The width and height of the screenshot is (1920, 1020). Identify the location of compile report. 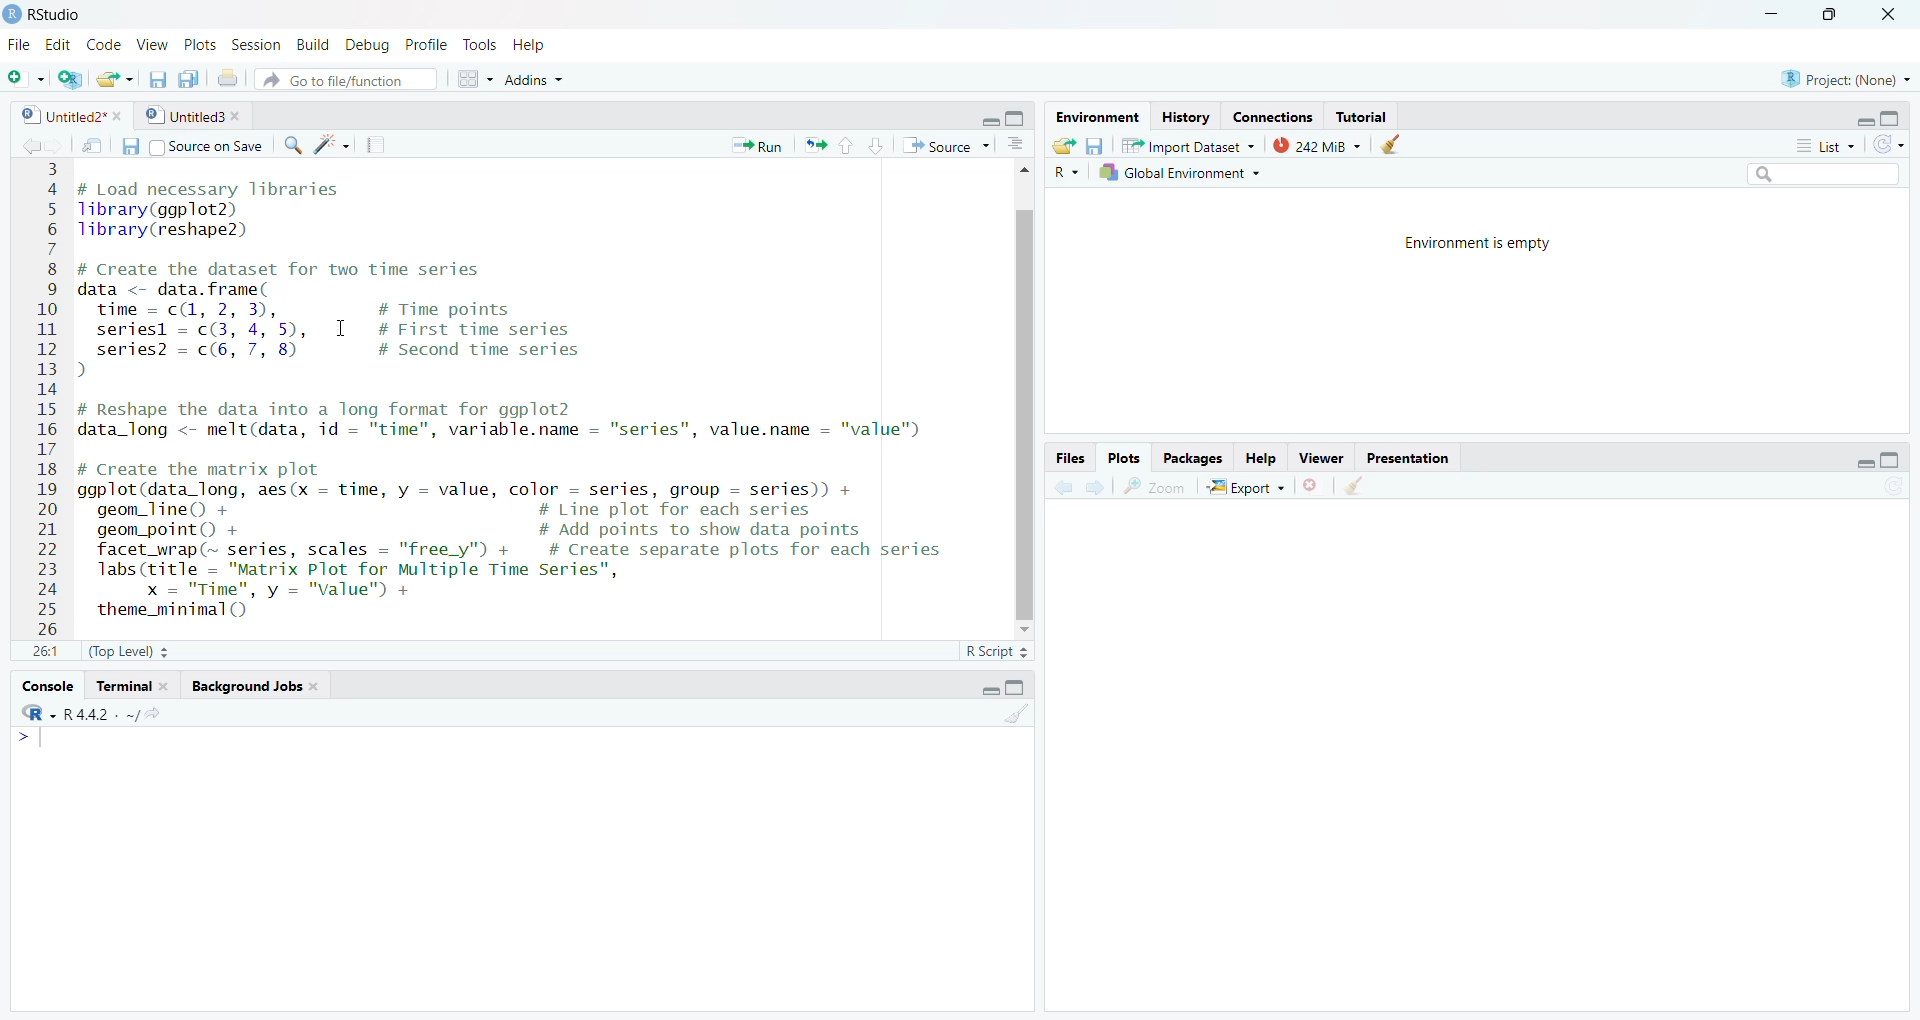
(374, 145).